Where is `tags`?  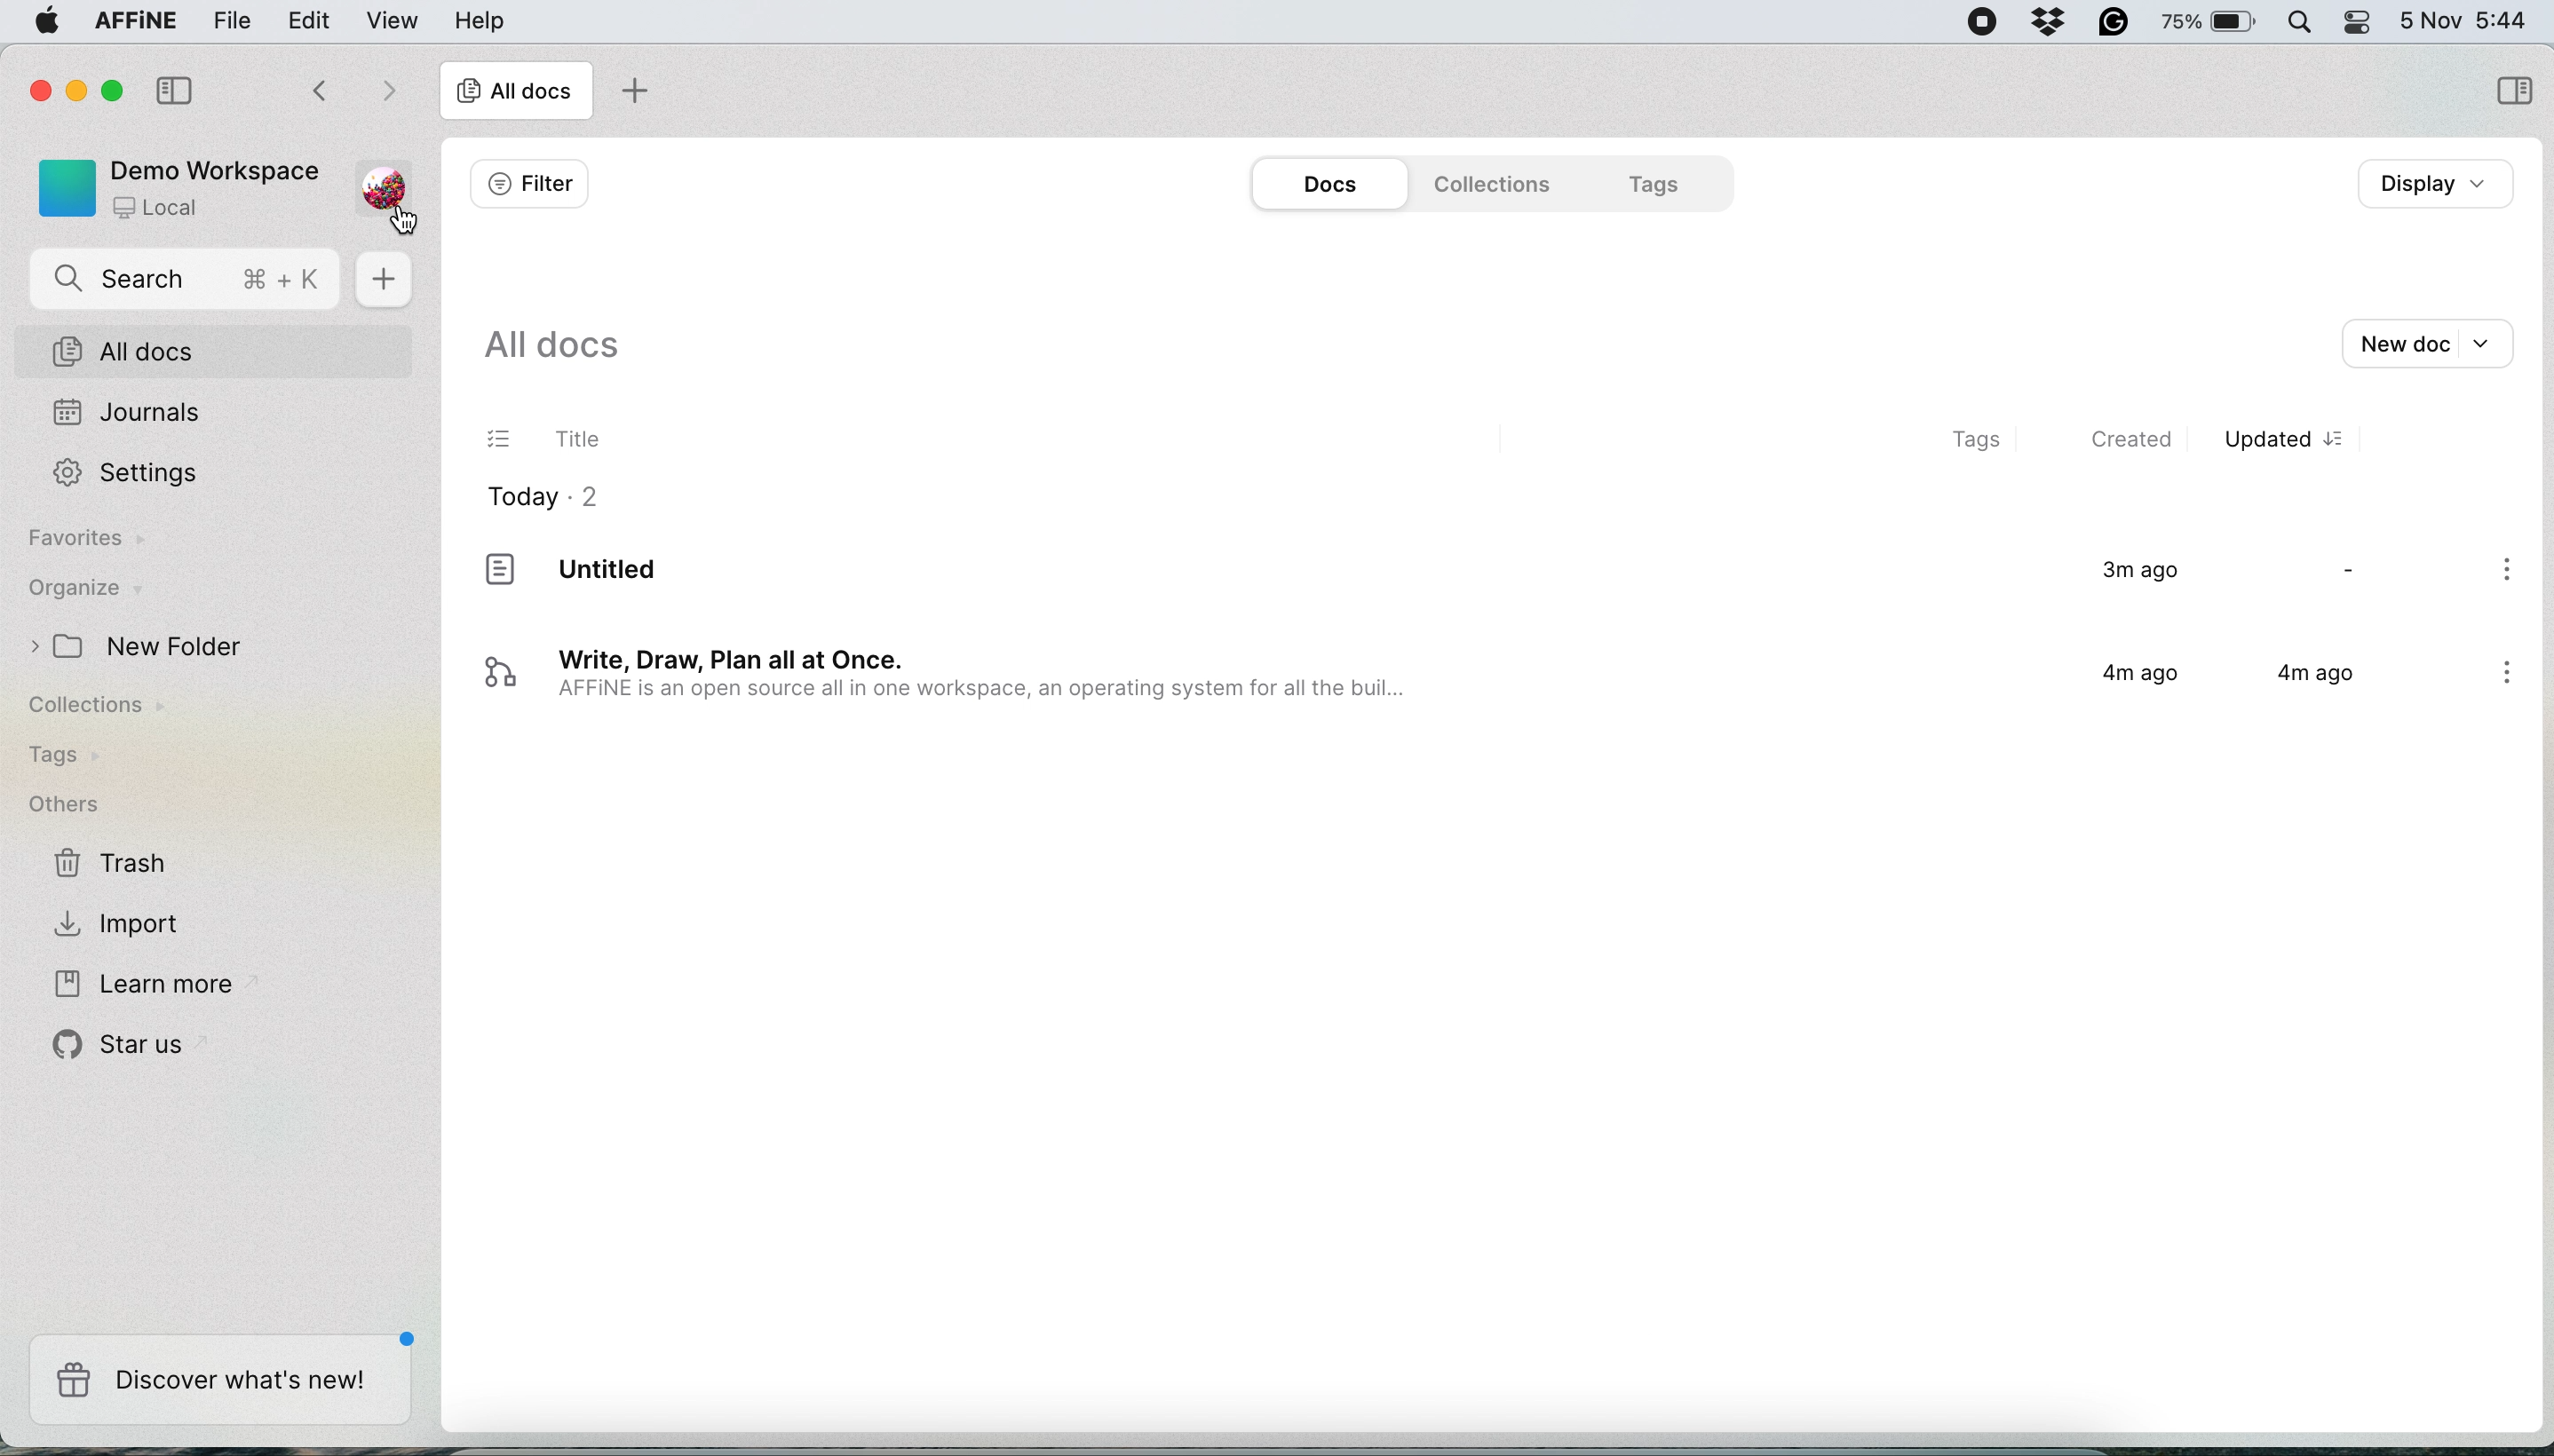 tags is located at coordinates (1657, 183).